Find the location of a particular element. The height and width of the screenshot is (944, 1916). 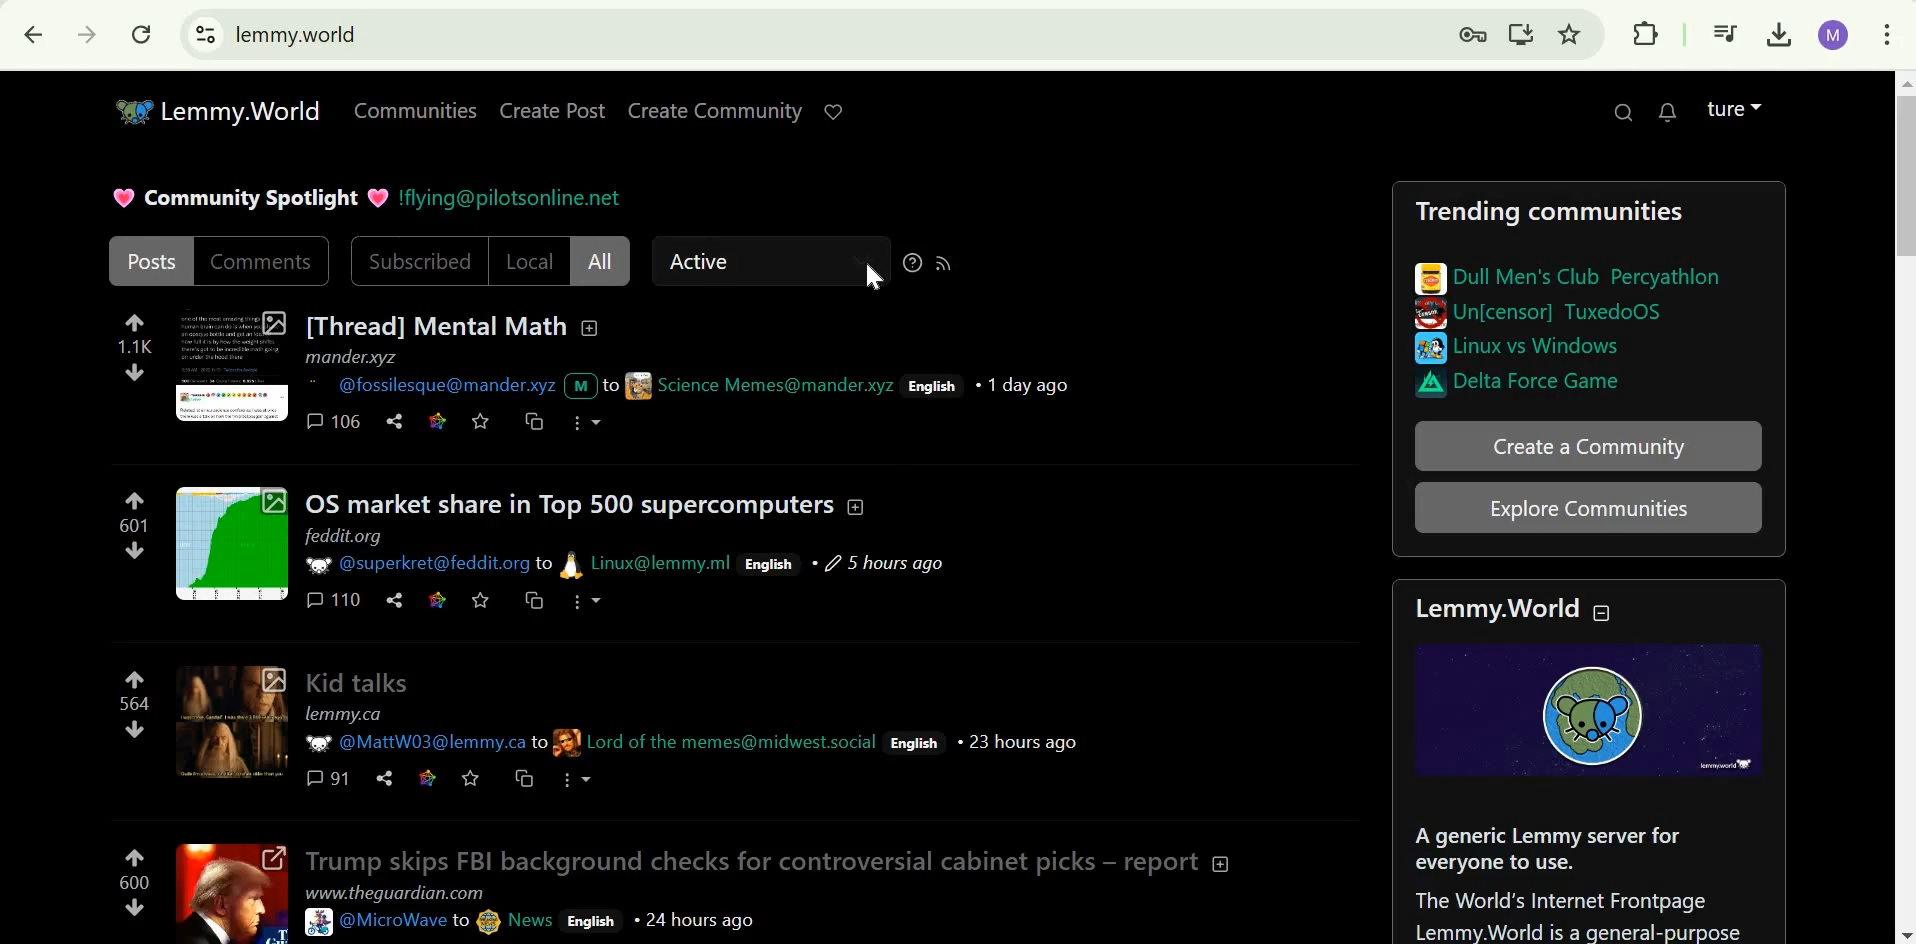

Customize and control Google Chrome is located at coordinates (1891, 36).